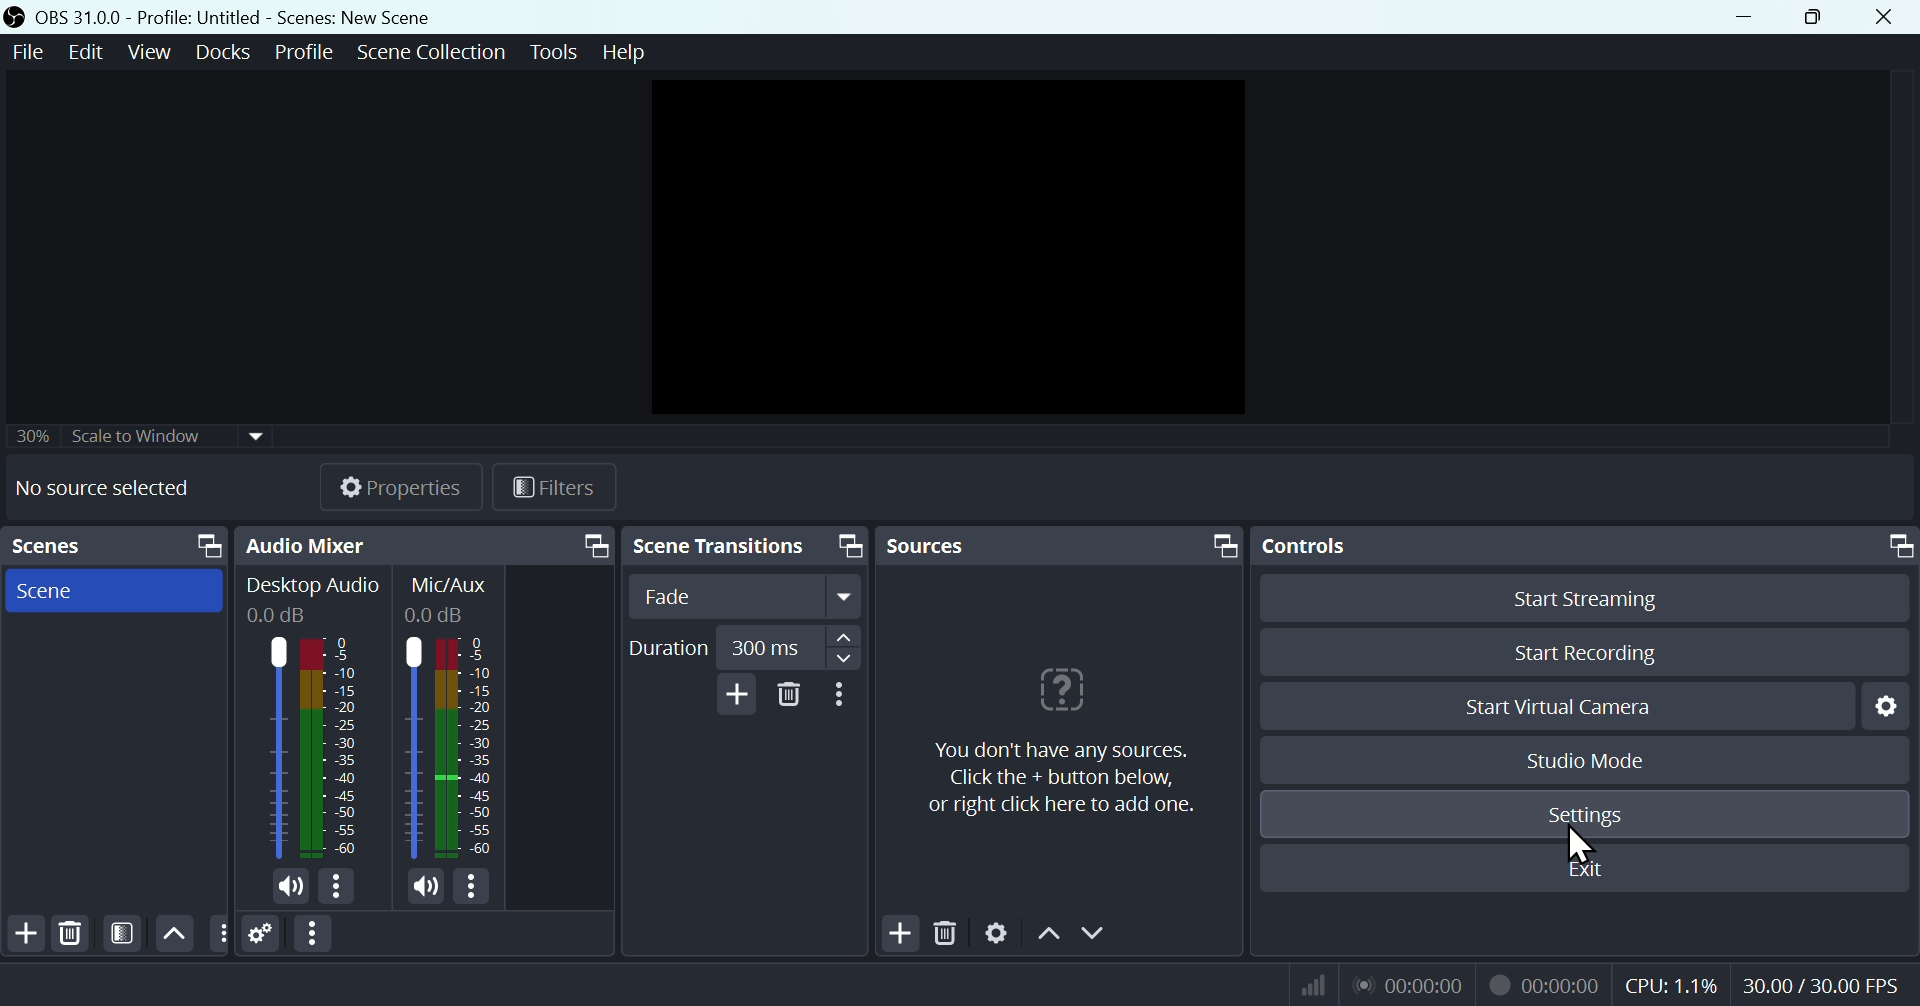 The height and width of the screenshot is (1006, 1920). Describe the element at coordinates (947, 935) in the screenshot. I see `Delete` at that location.